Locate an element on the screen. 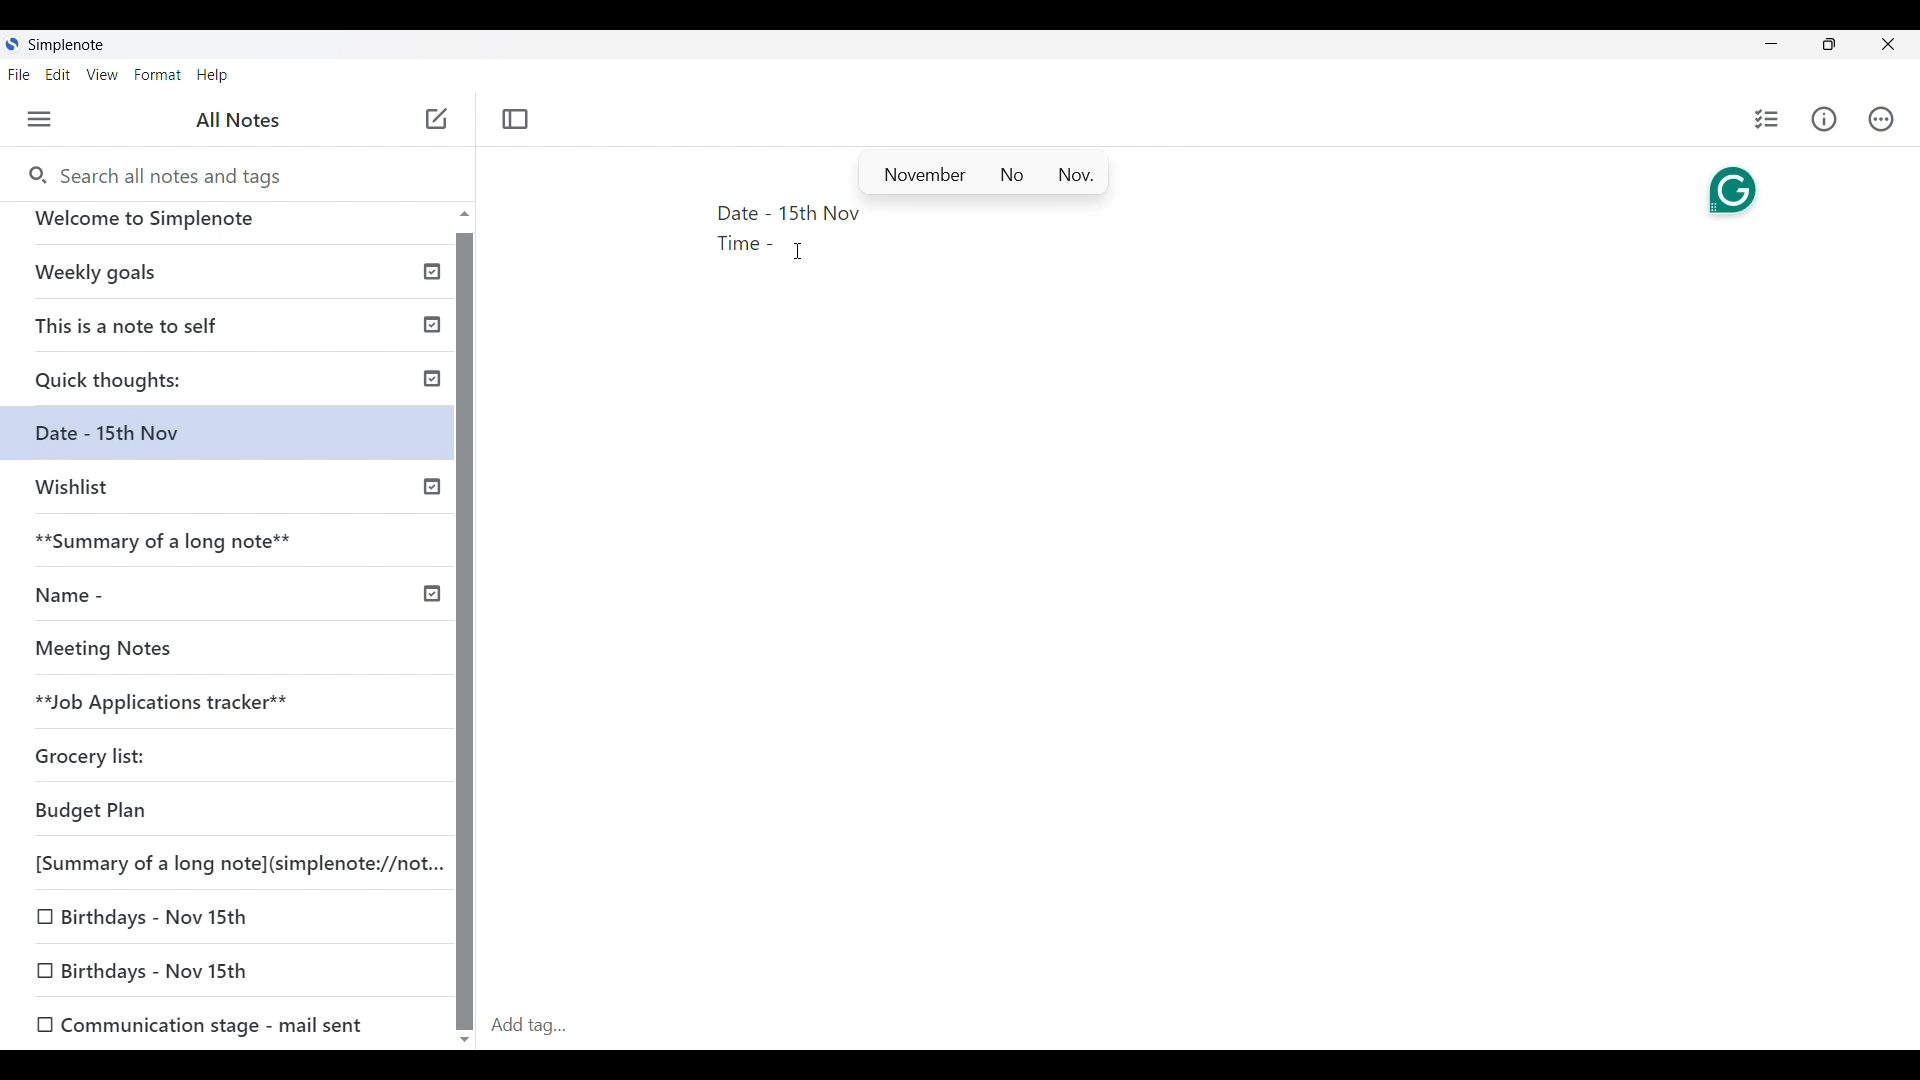 The height and width of the screenshot is (1080, 1920). Grammarly extension is located at coordinates (1733, 192).